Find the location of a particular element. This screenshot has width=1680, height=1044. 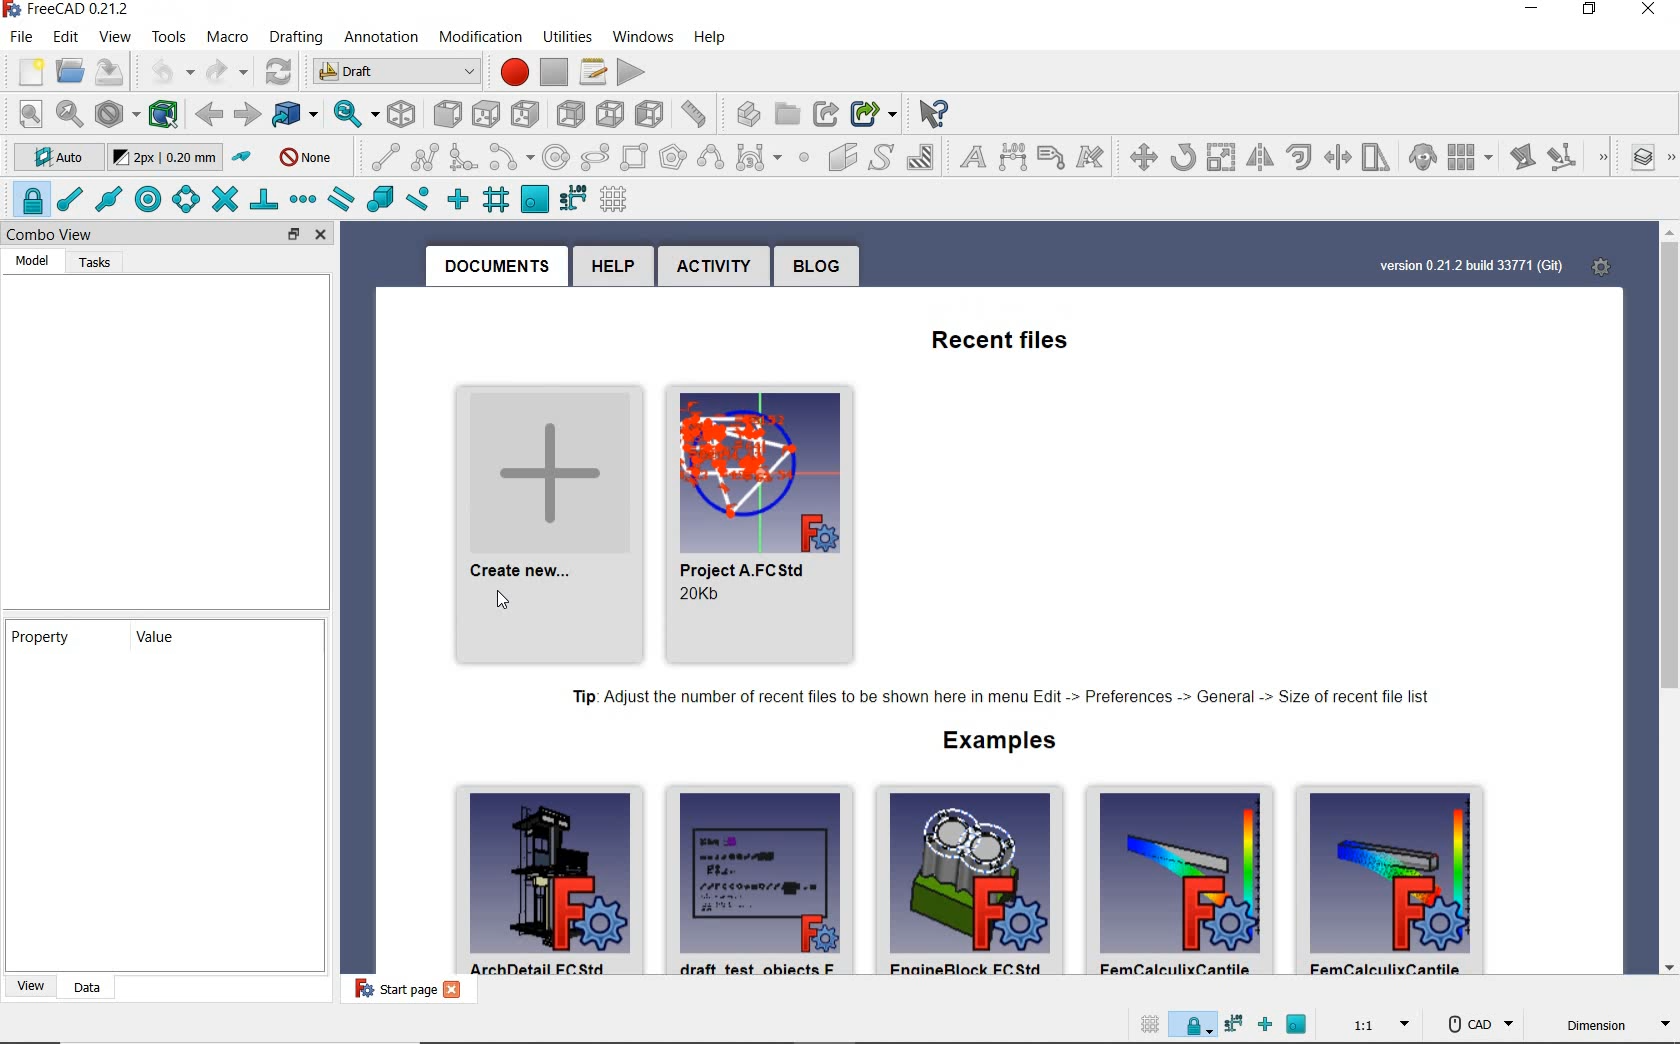

bottom is located at coordinates (574, 112).